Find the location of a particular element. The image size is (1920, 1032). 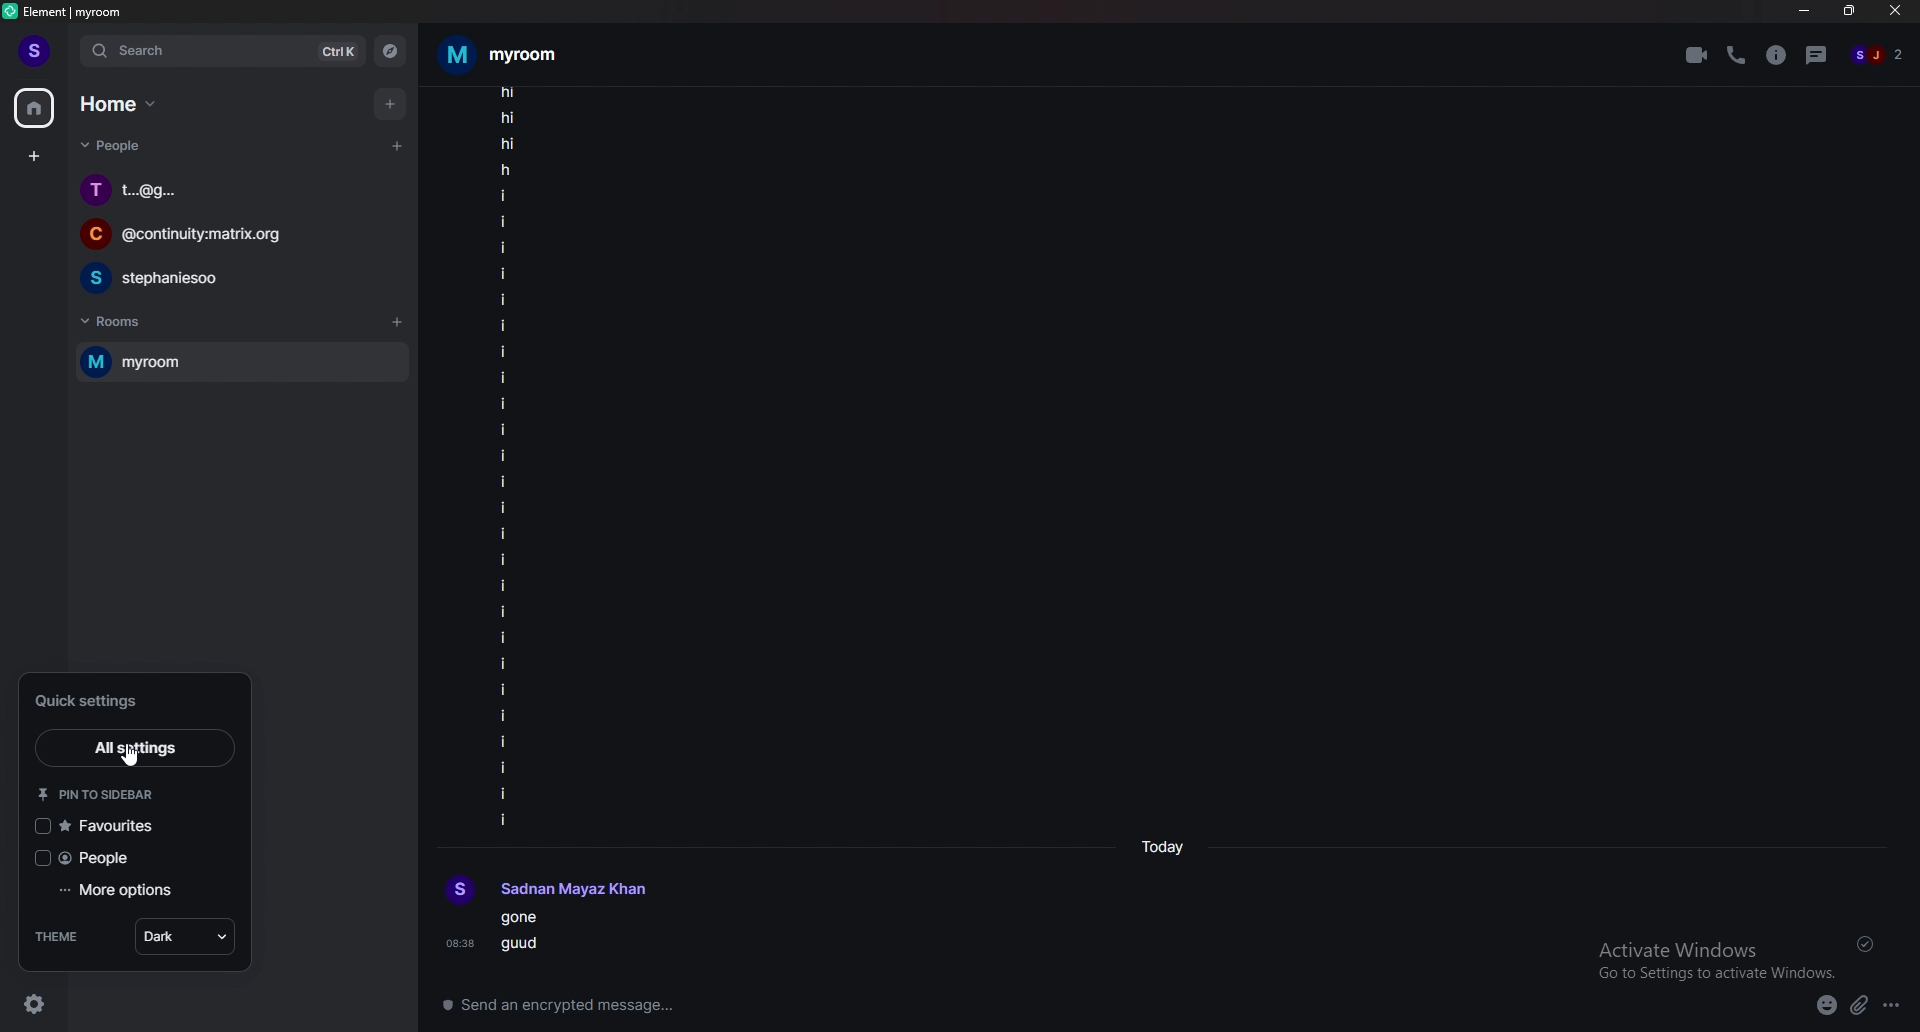

add is located at coordinates (388, 105).